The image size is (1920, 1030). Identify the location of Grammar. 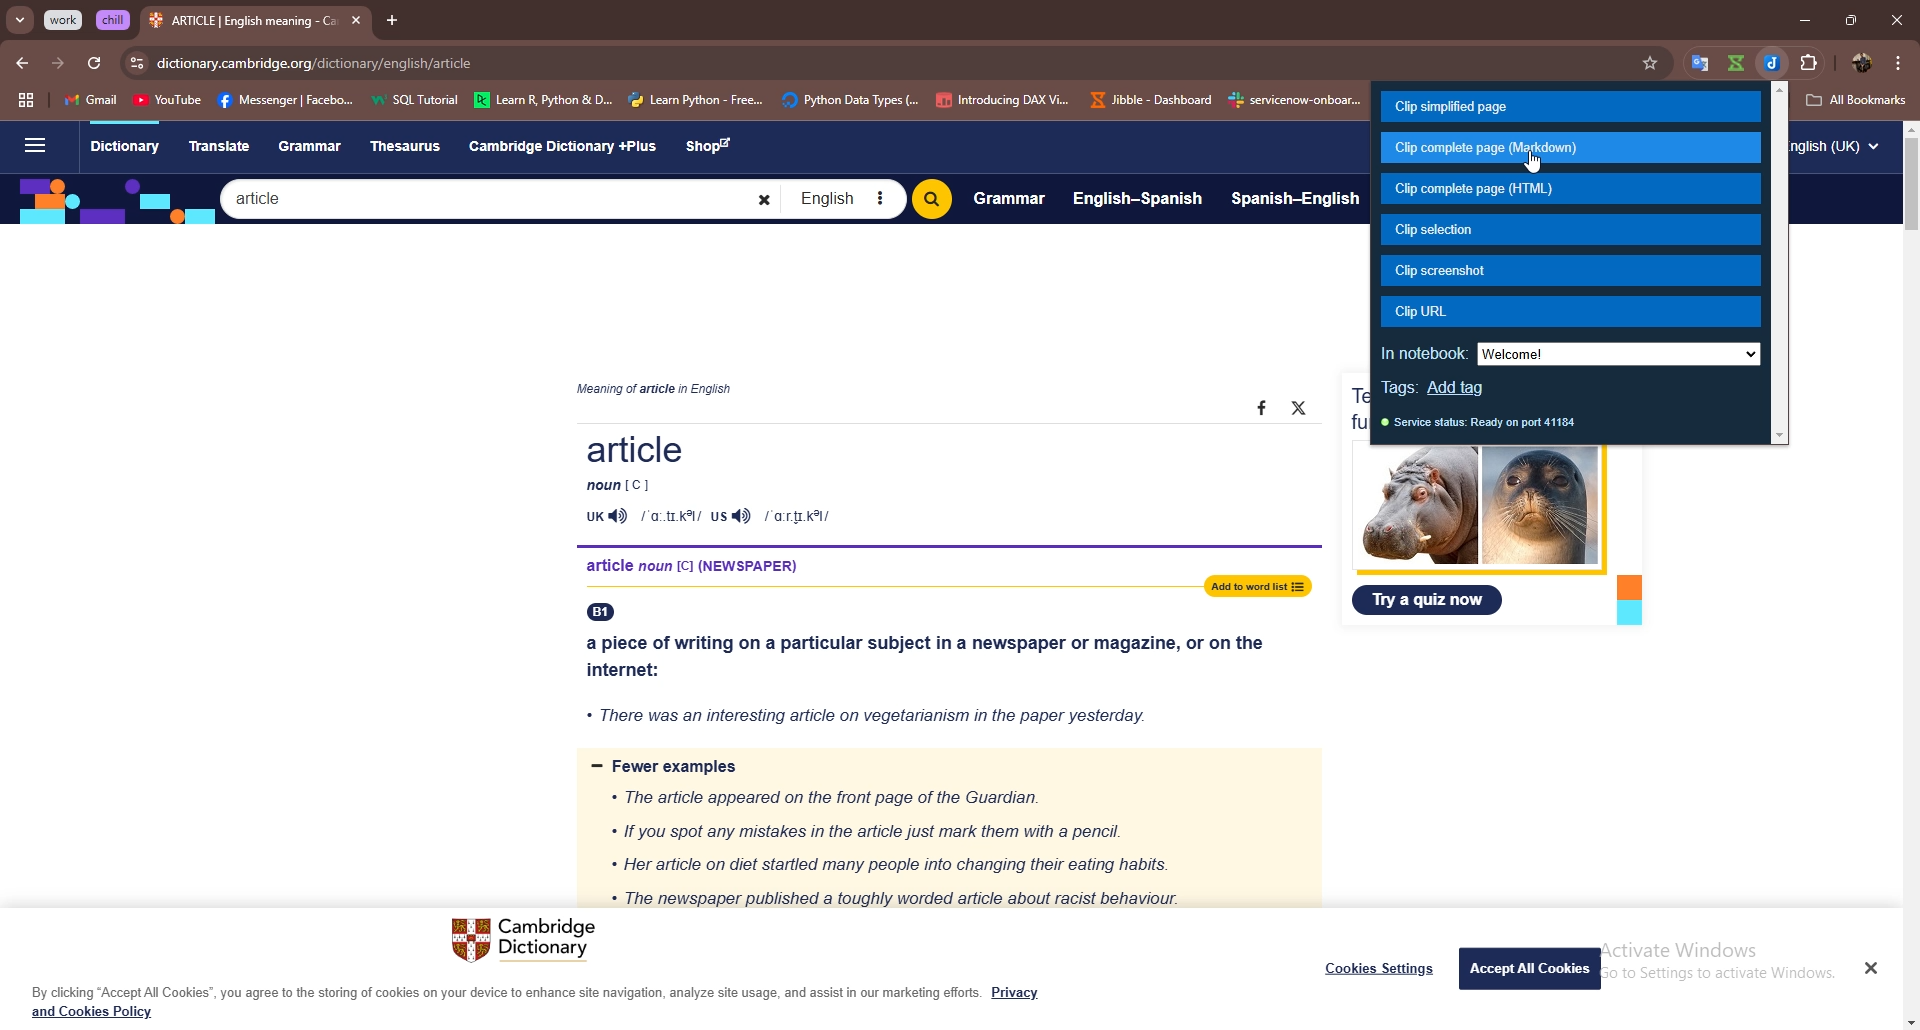
(313, 146).